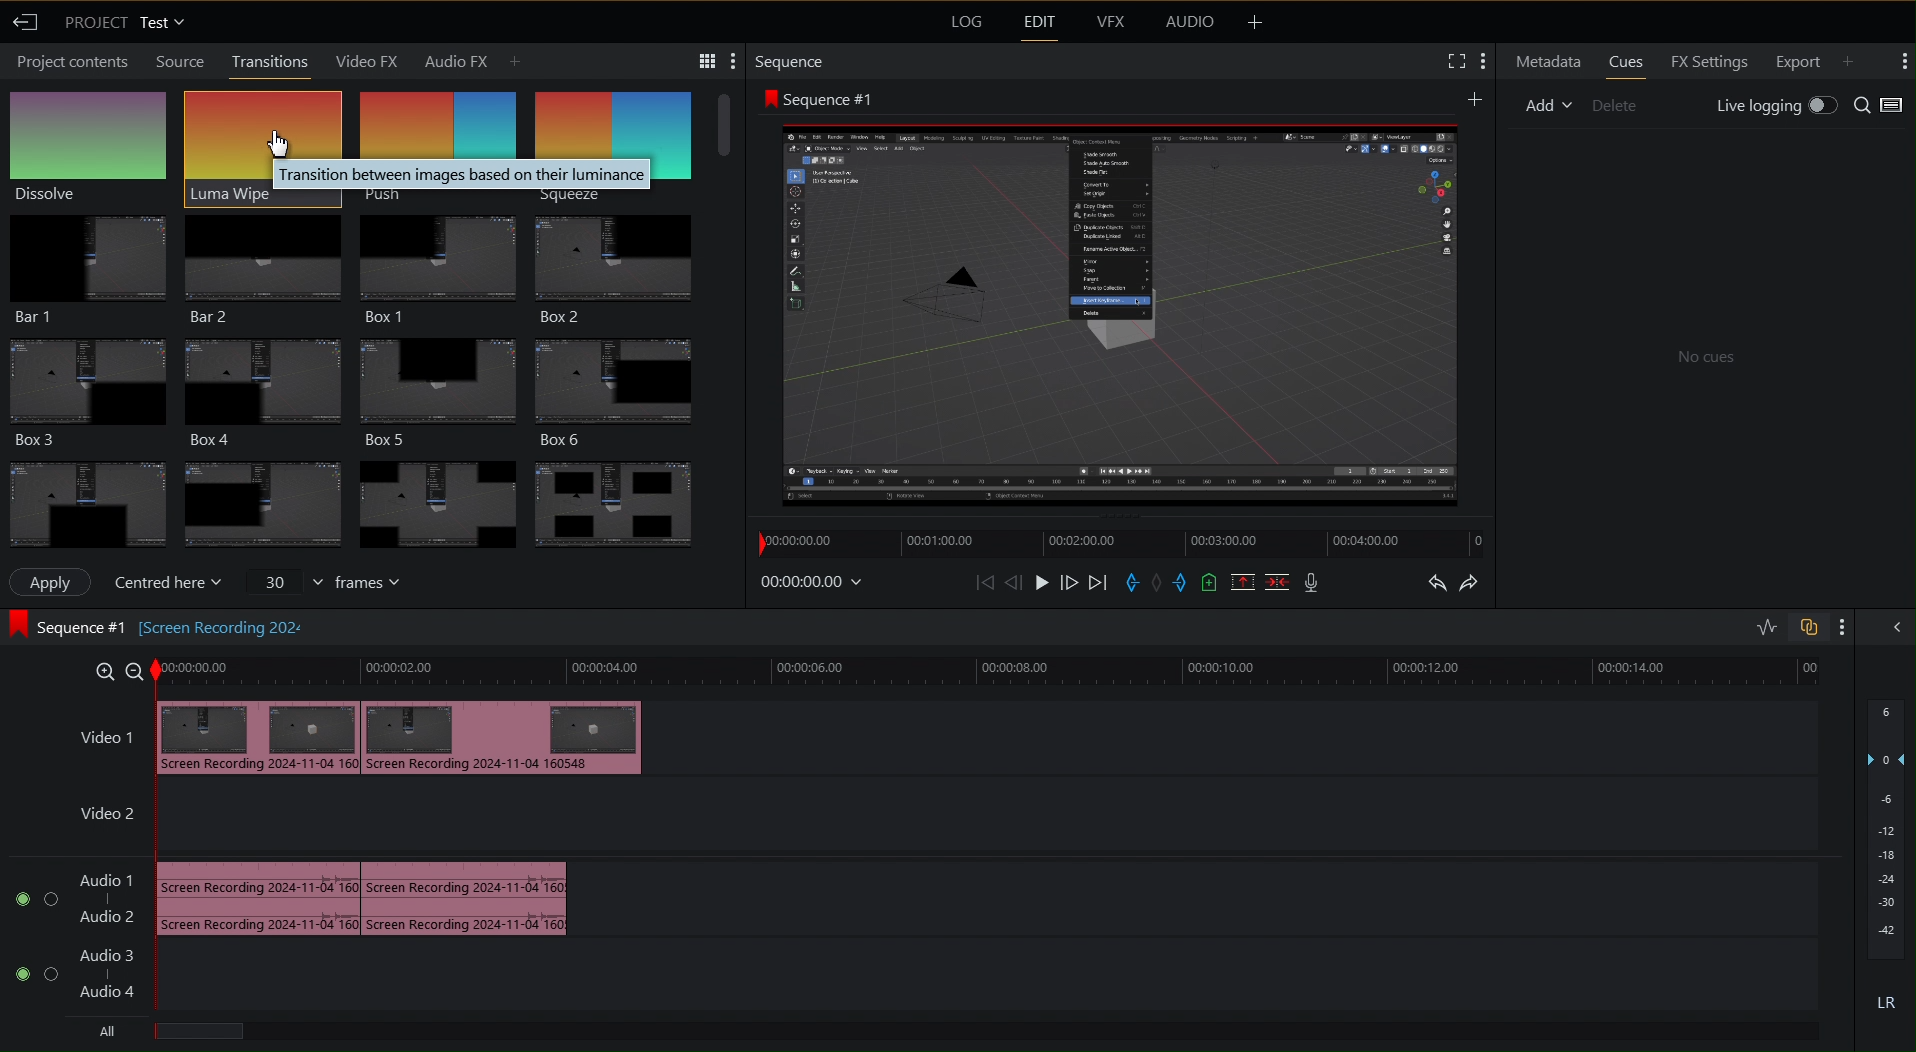 This screenshot has width=1916, height=1052. Describe the element at coordinates (1475, 581) in the screenshot. I see `Redo` at that location.